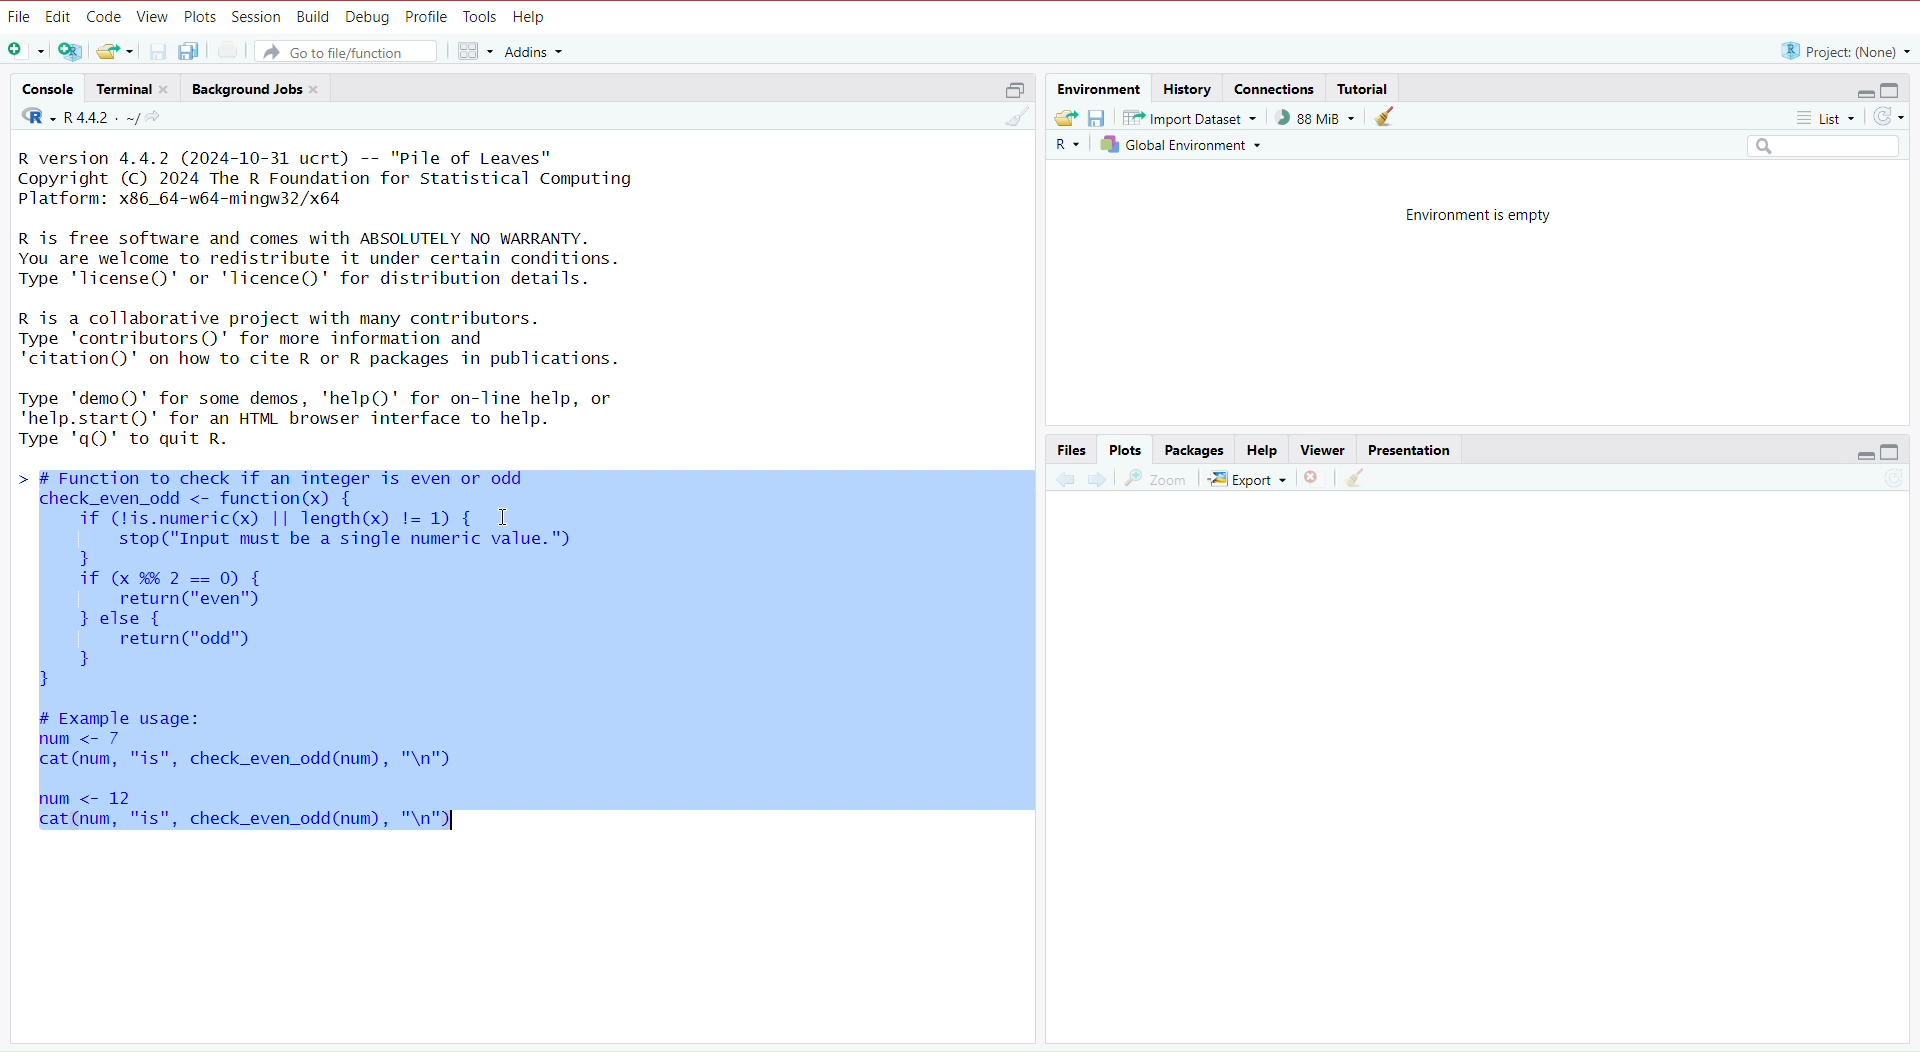 The image size is (1920, 1052). I want to click on backward, so click(1064, 485).